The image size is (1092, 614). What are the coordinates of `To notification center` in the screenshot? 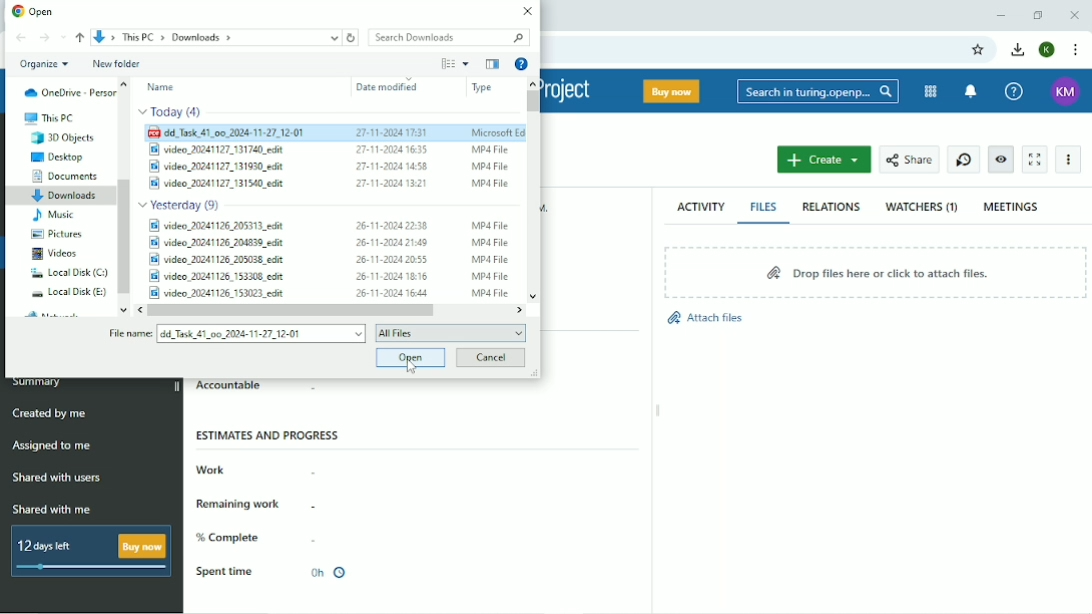 It's located at (973, 91).